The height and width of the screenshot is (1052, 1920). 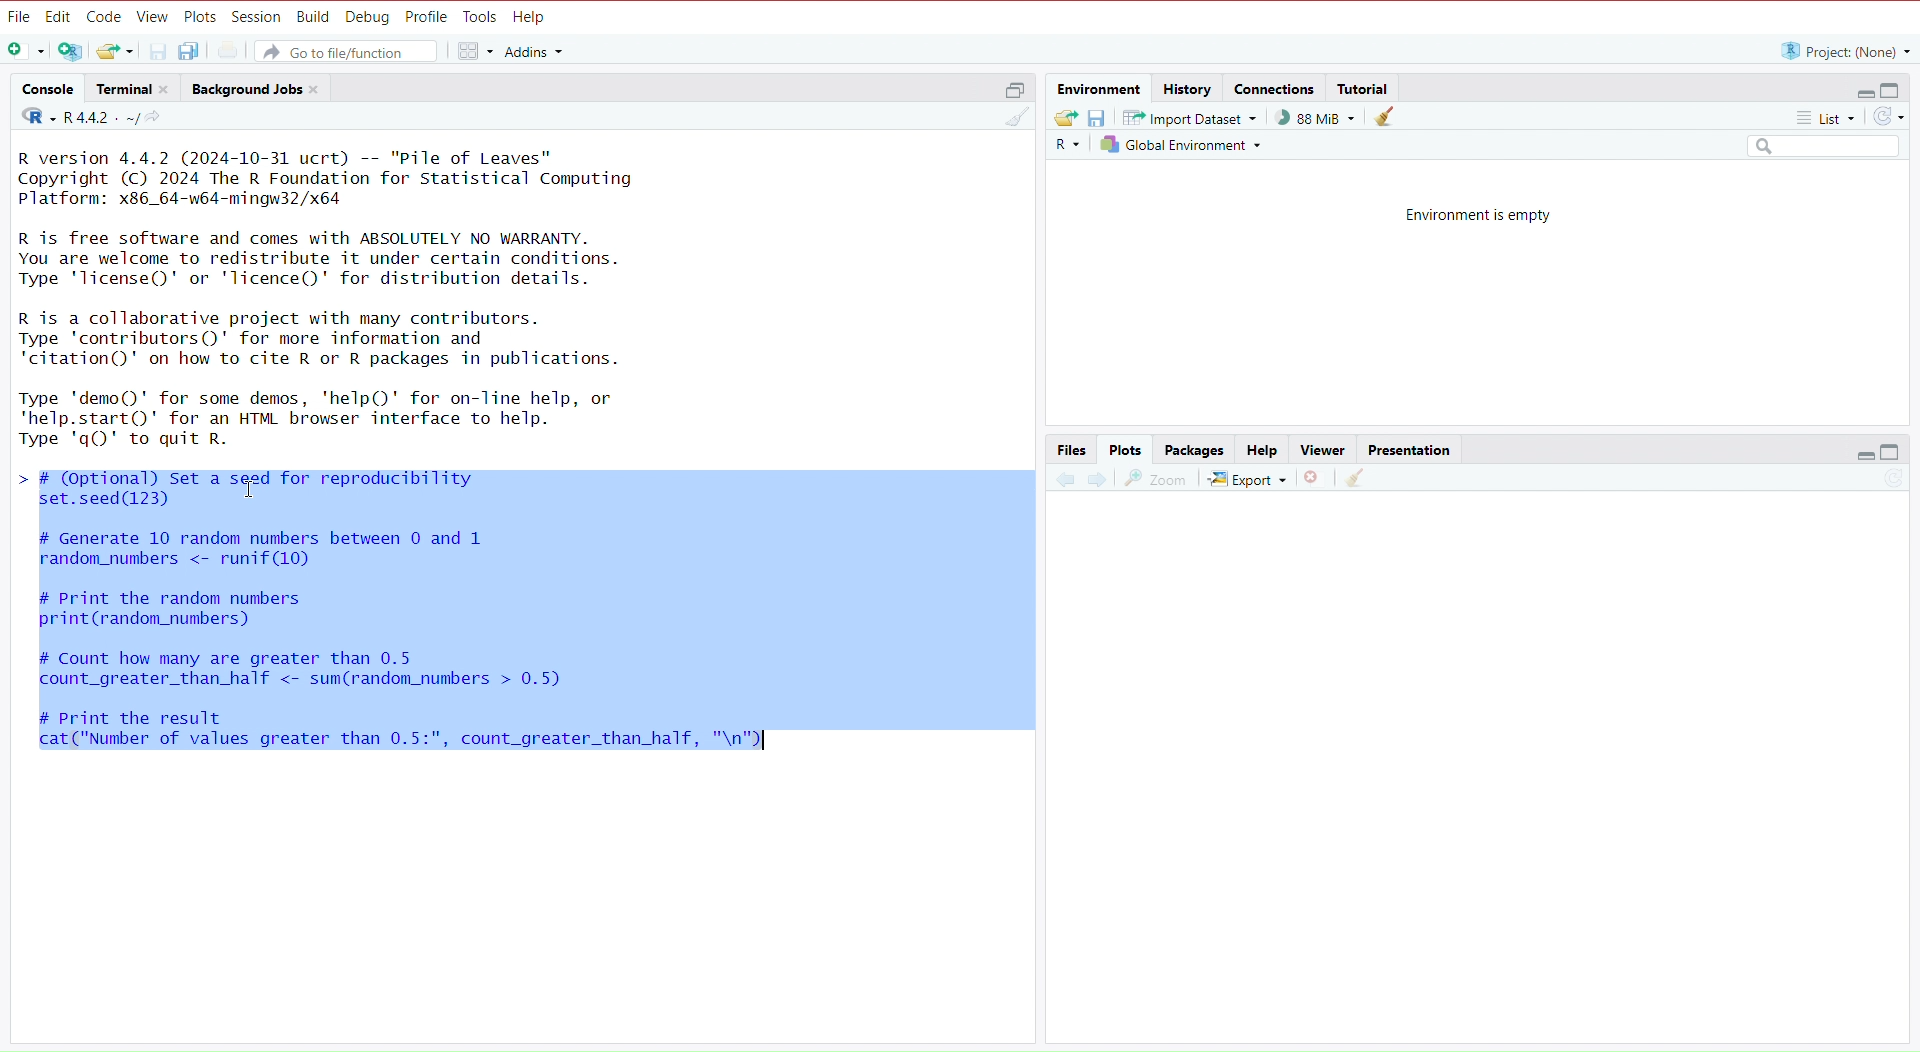 What do you see at coordinates (1892, 478) in the screenshot?
I see `Refresh list` at bounding box center [1892, 478].